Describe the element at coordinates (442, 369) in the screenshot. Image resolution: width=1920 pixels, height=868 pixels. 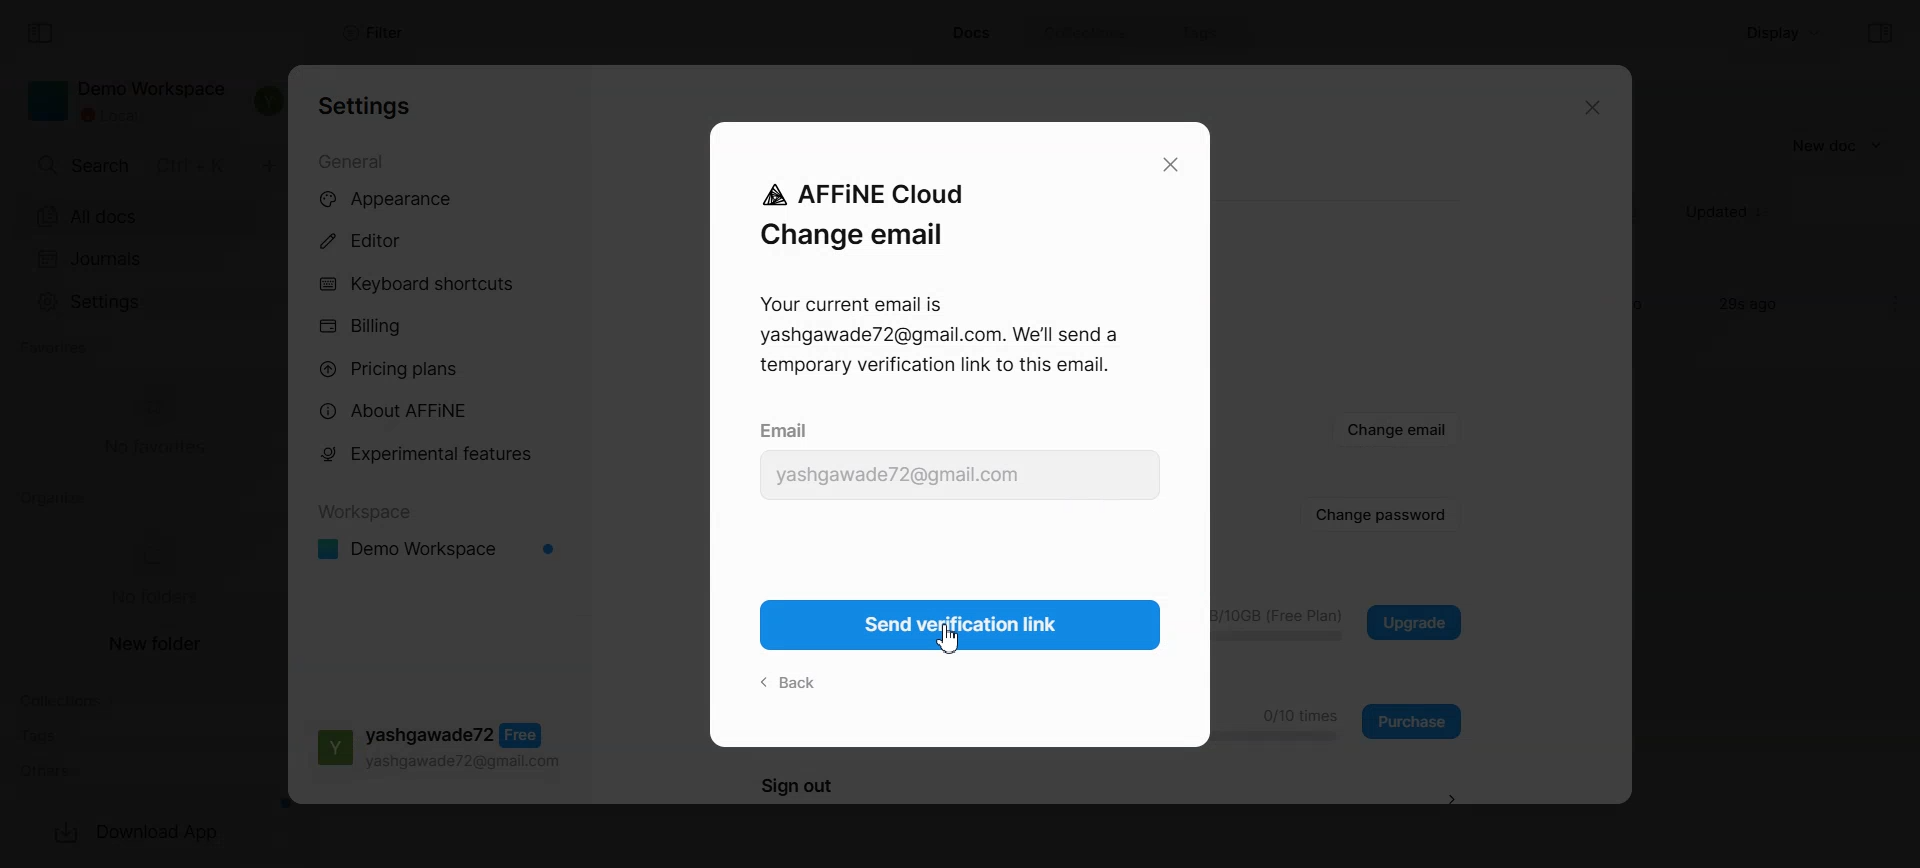
I see `Pricing plans` at that location.